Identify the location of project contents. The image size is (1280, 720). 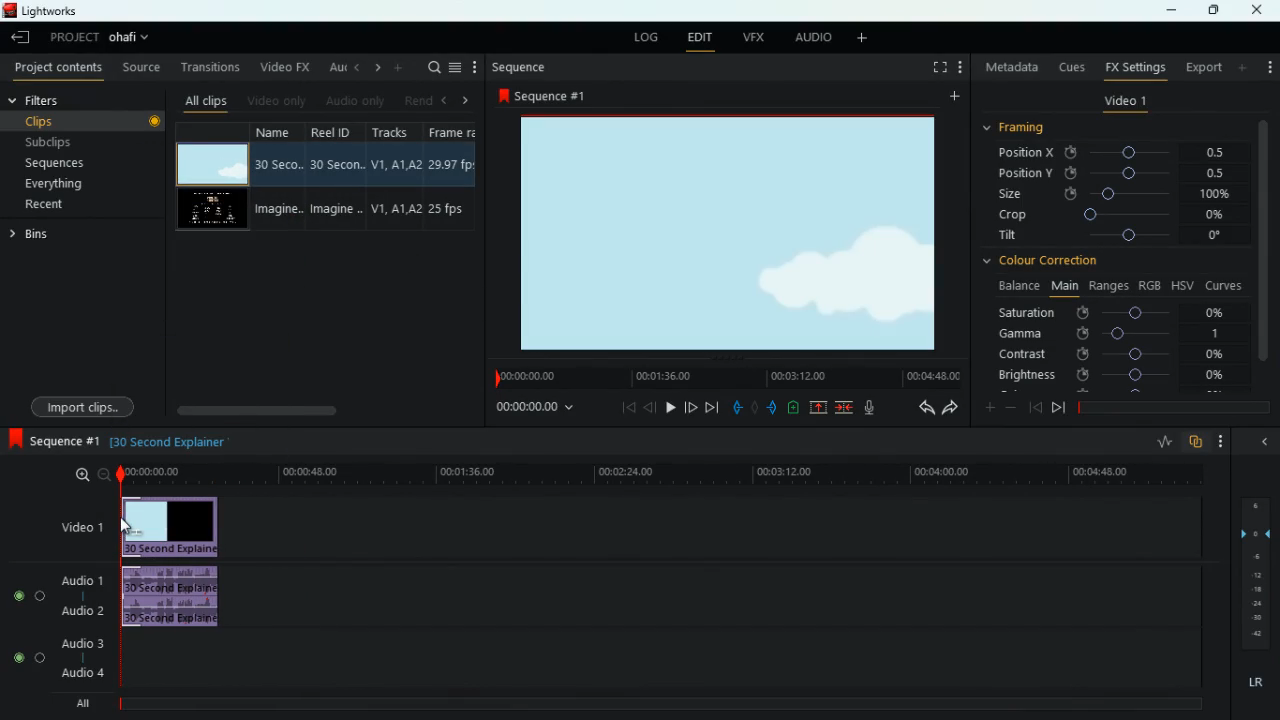
(55, 68).